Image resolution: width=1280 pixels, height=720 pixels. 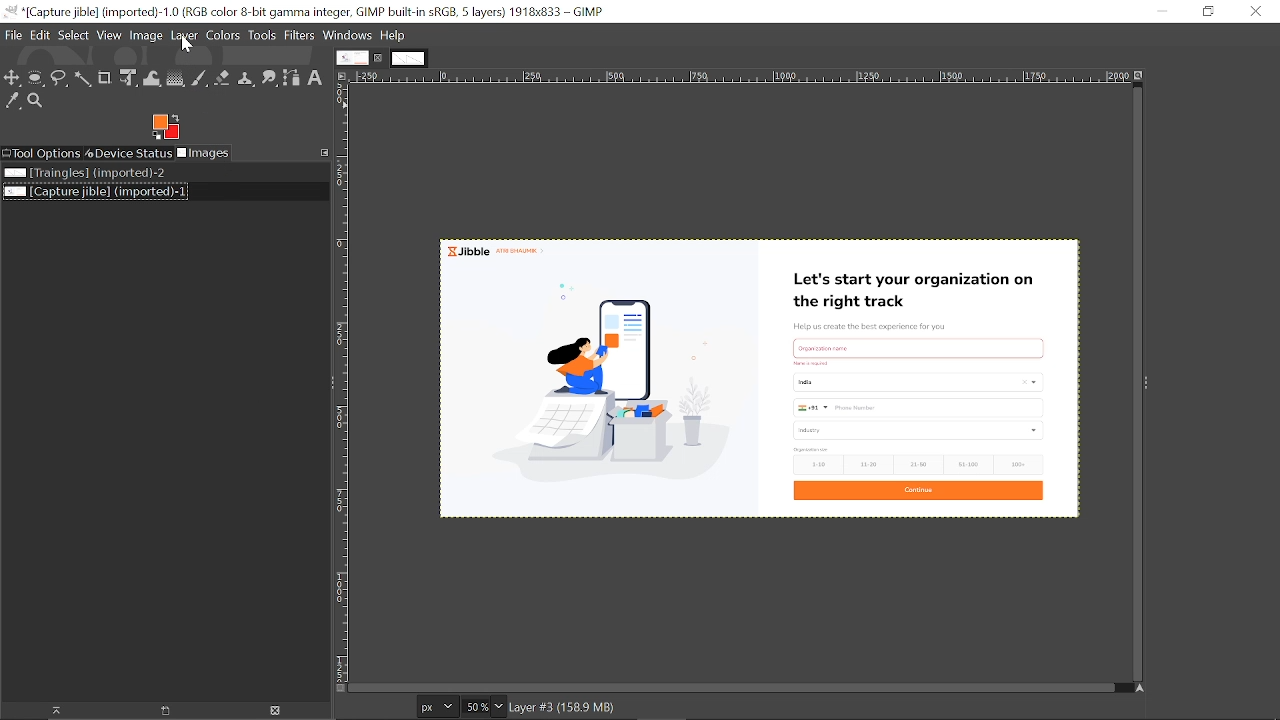 I want to click on Window, so click(x=349, y=35).